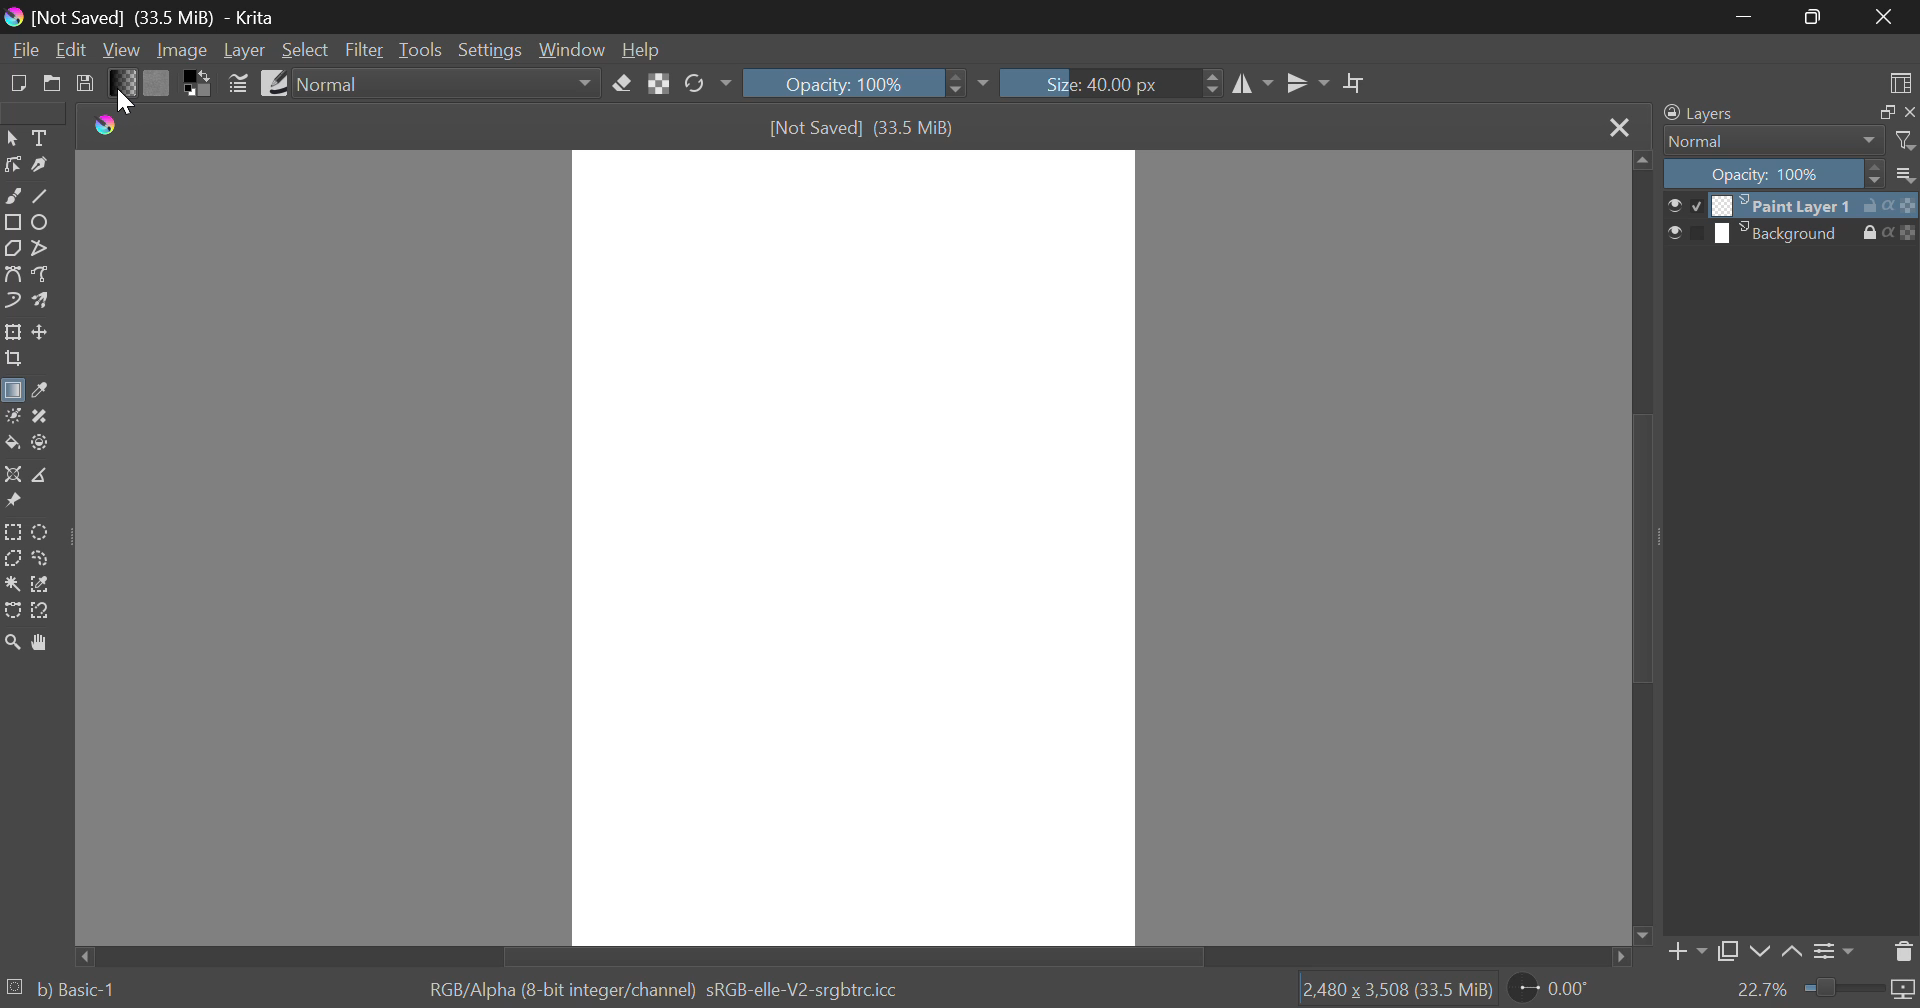  I want to click on Save, so click(86, 82).